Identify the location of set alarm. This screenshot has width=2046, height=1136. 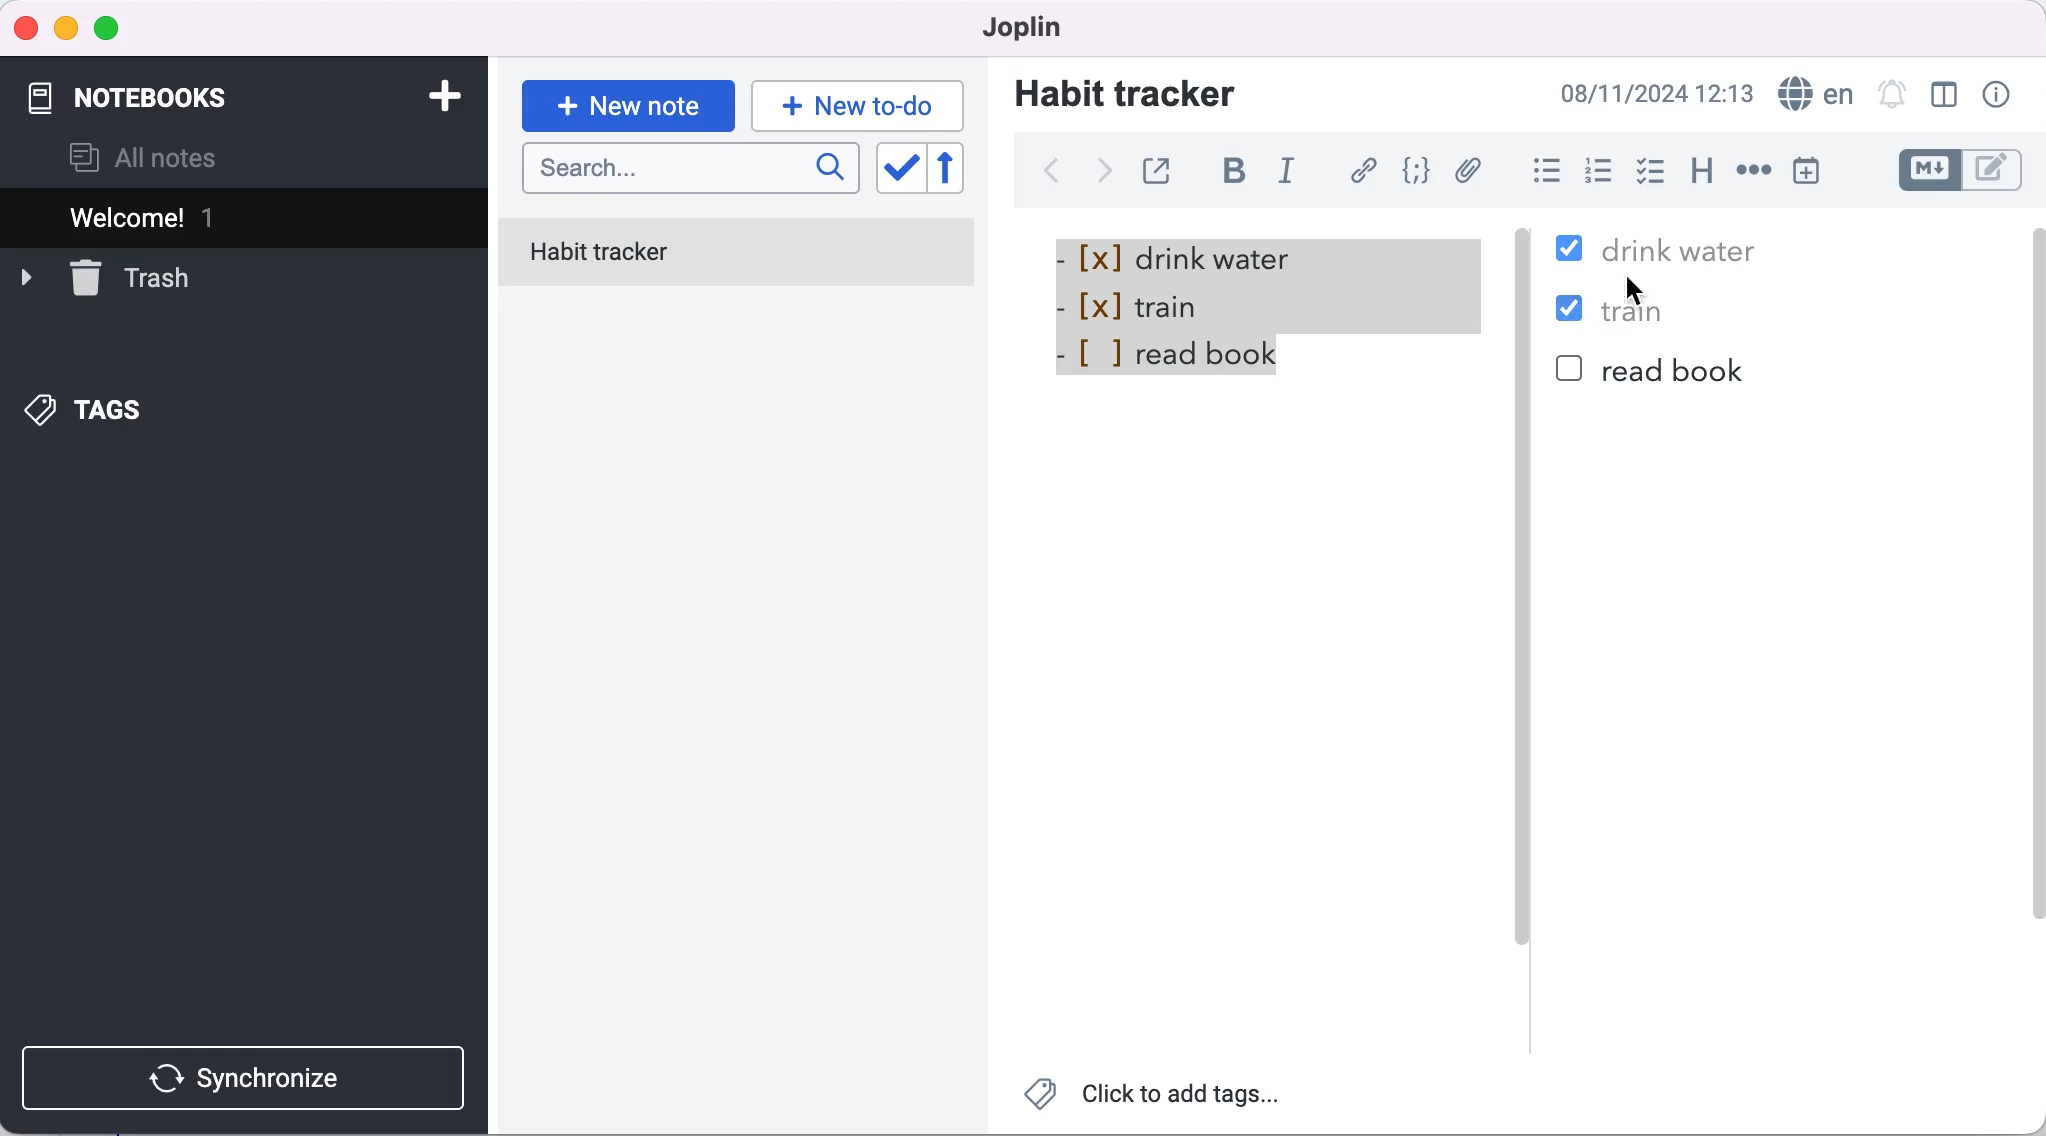
(1891, 93).